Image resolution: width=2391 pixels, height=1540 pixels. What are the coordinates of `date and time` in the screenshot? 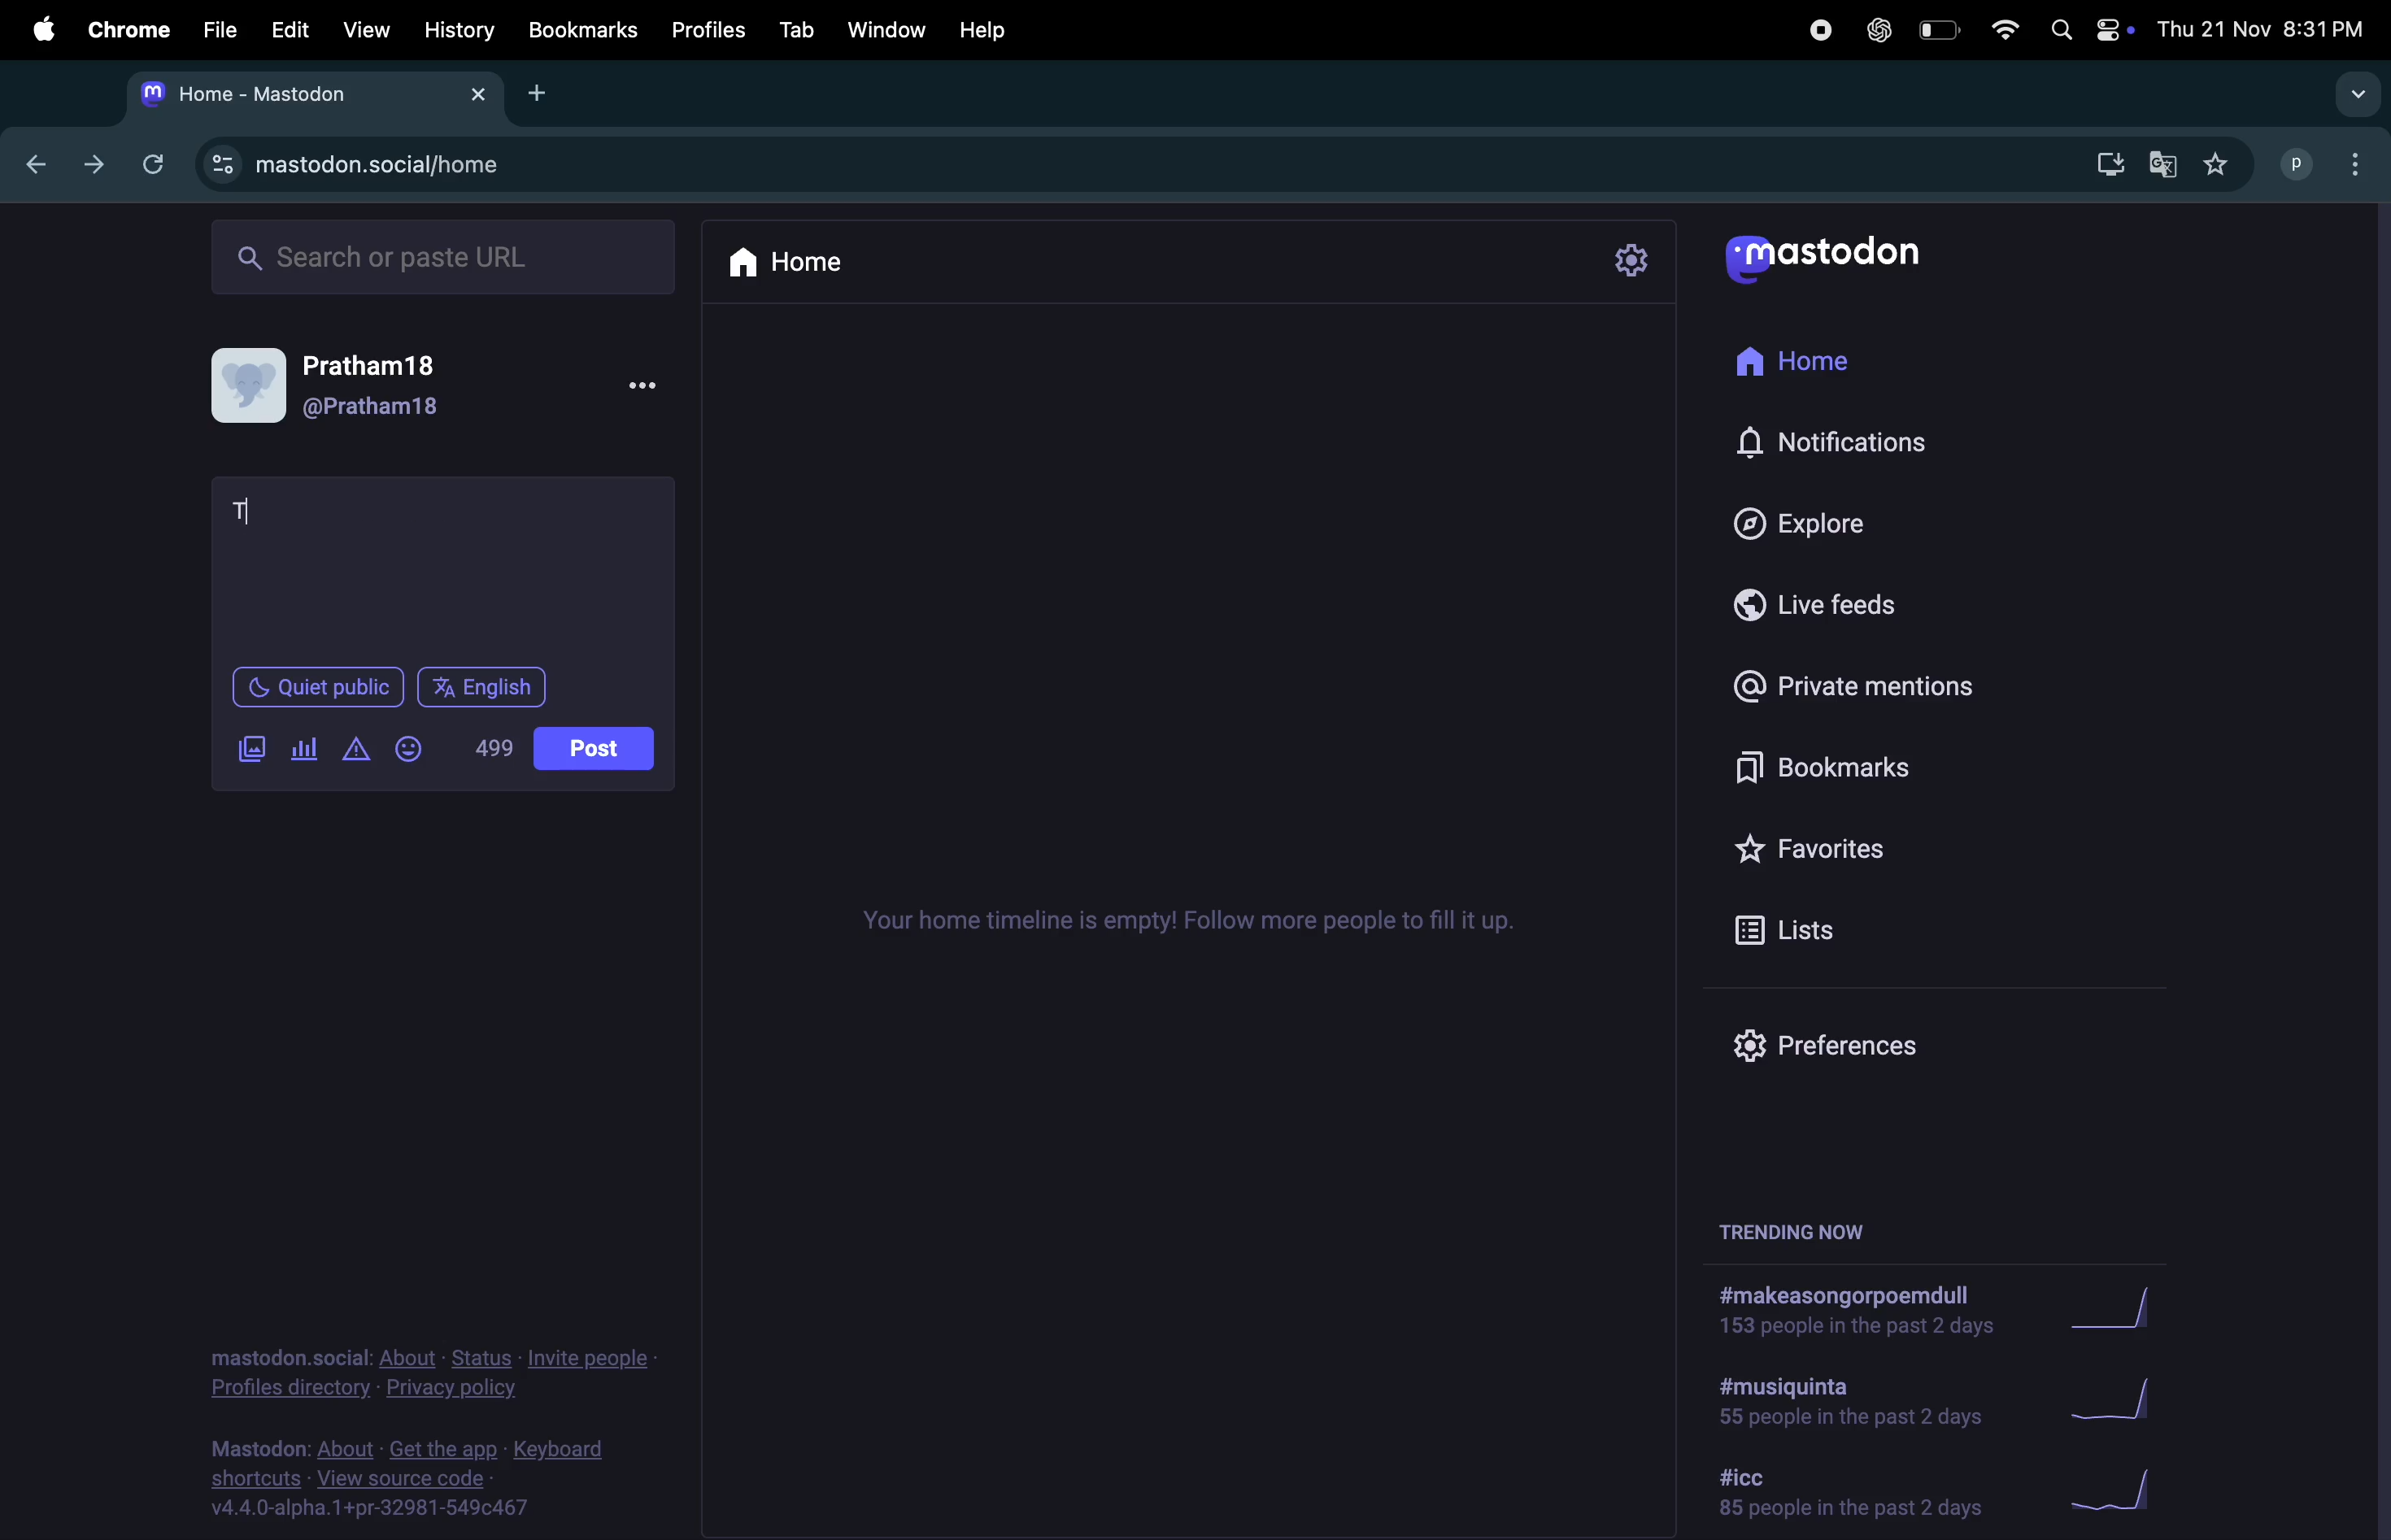 It's located at (2266, 29).